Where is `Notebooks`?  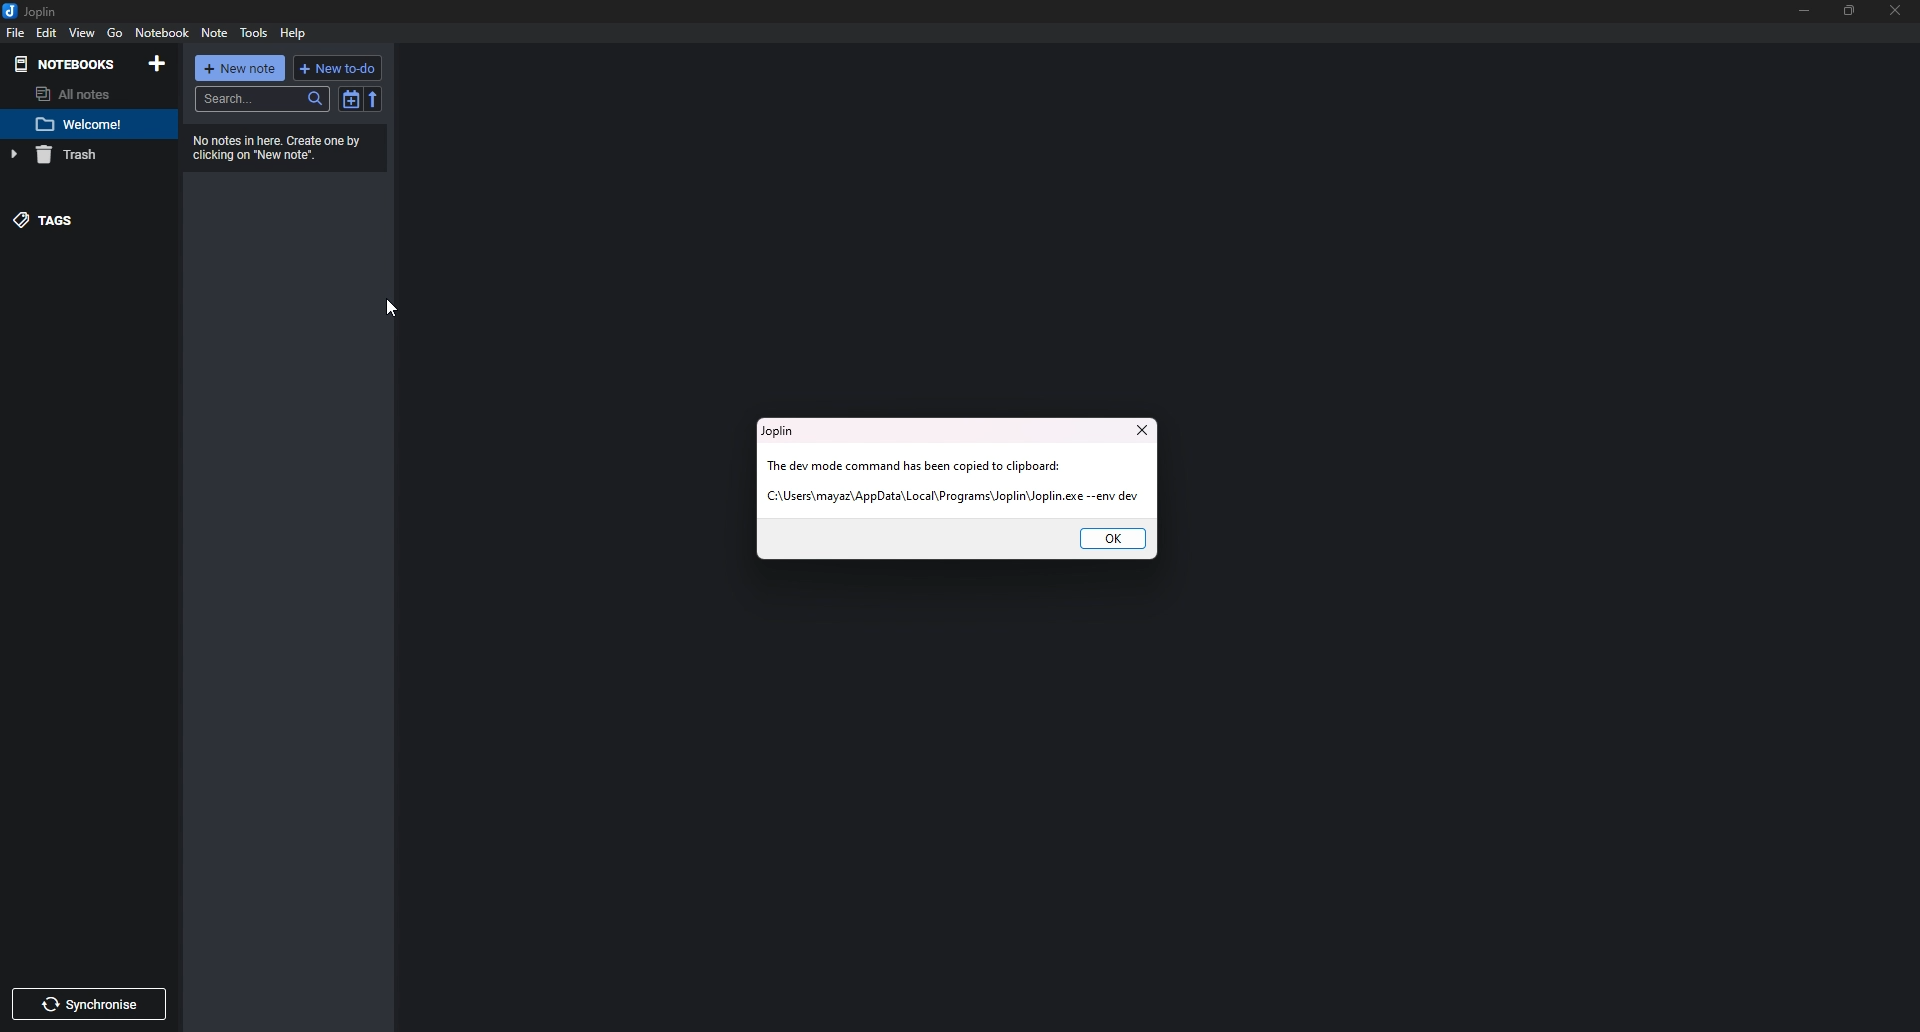
Notebooks is located at coordinates (66, 65).